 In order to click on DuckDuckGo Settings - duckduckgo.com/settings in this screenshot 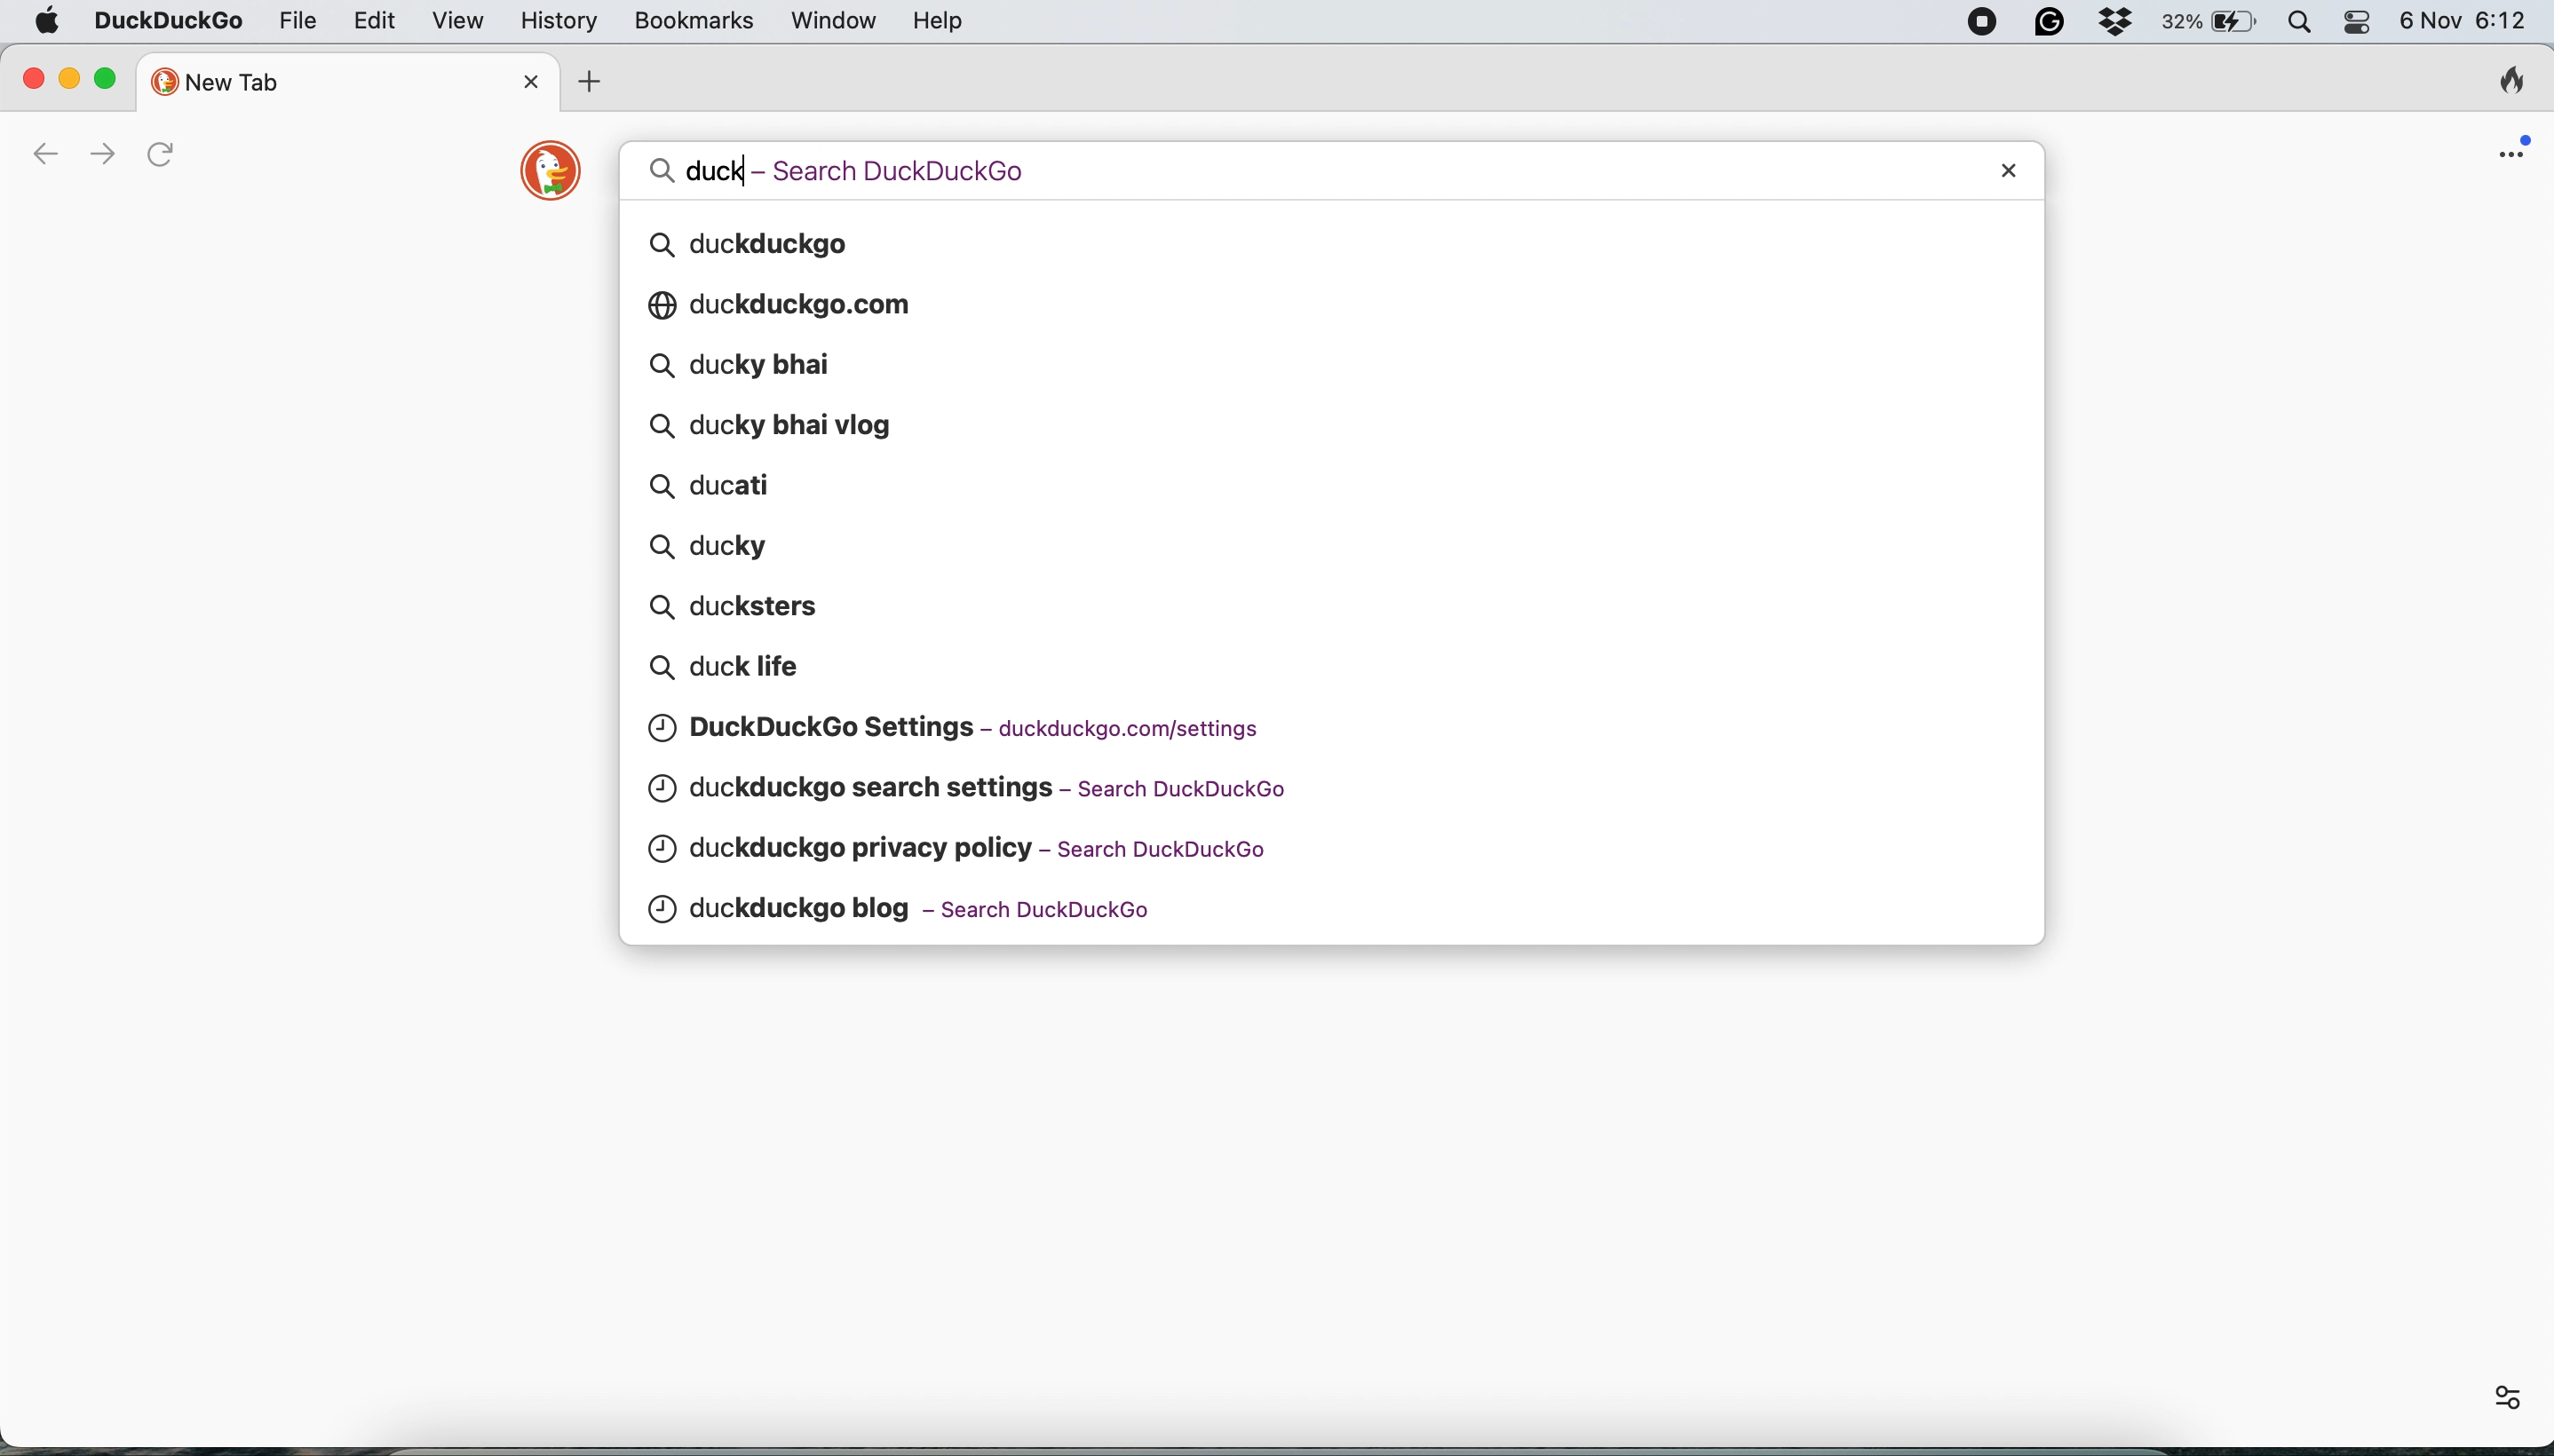, I will do `click(968, 727)`.